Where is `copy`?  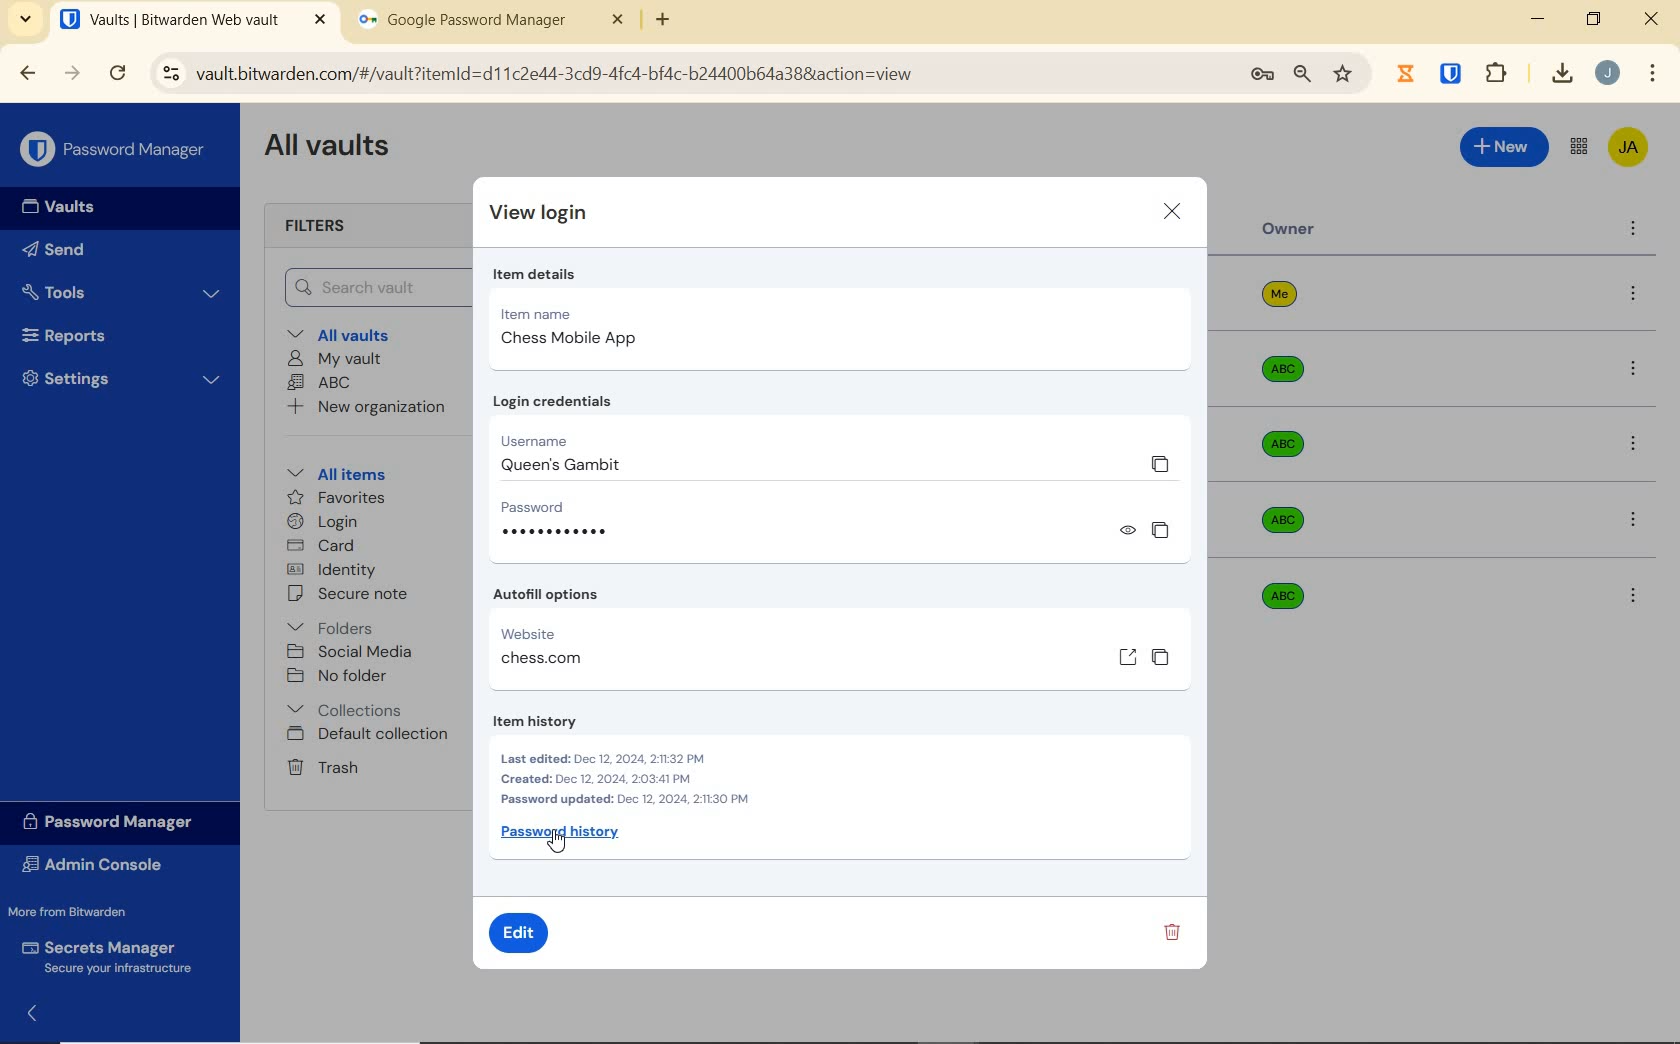 copy is located at coordinates (1163, 655).